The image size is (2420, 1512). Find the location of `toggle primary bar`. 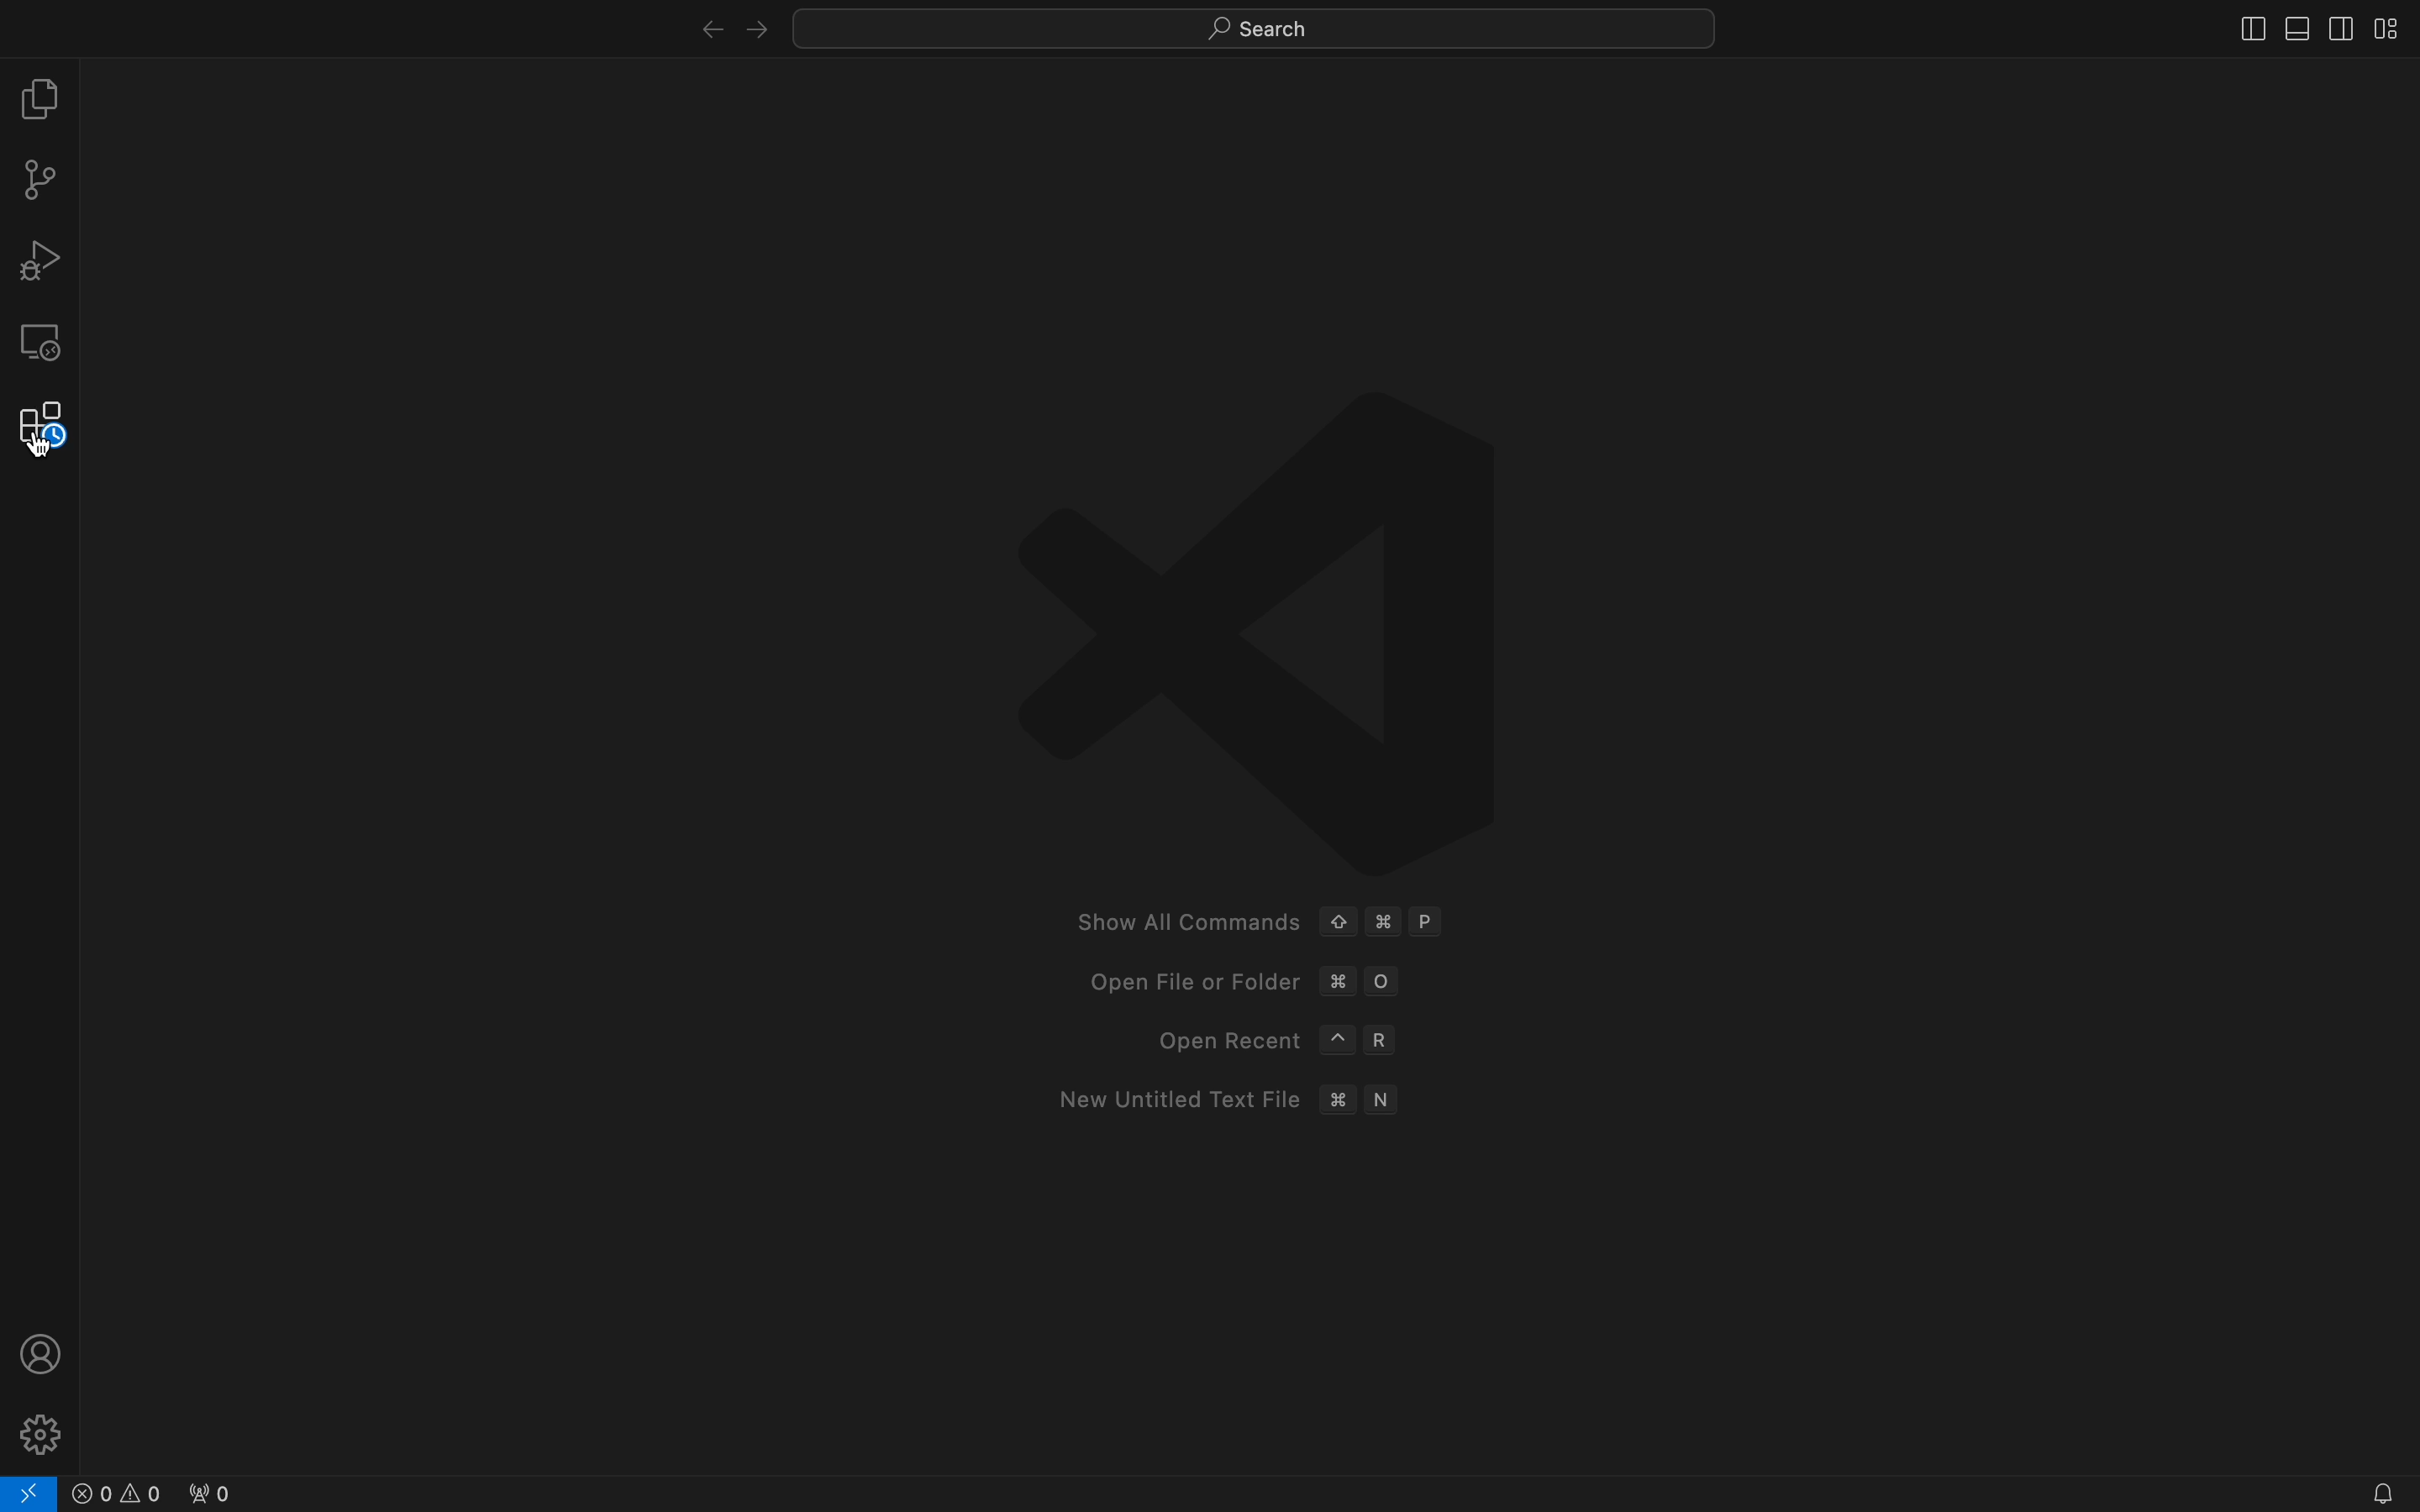

toggle primary bar is located at coordinates (2292, 25).